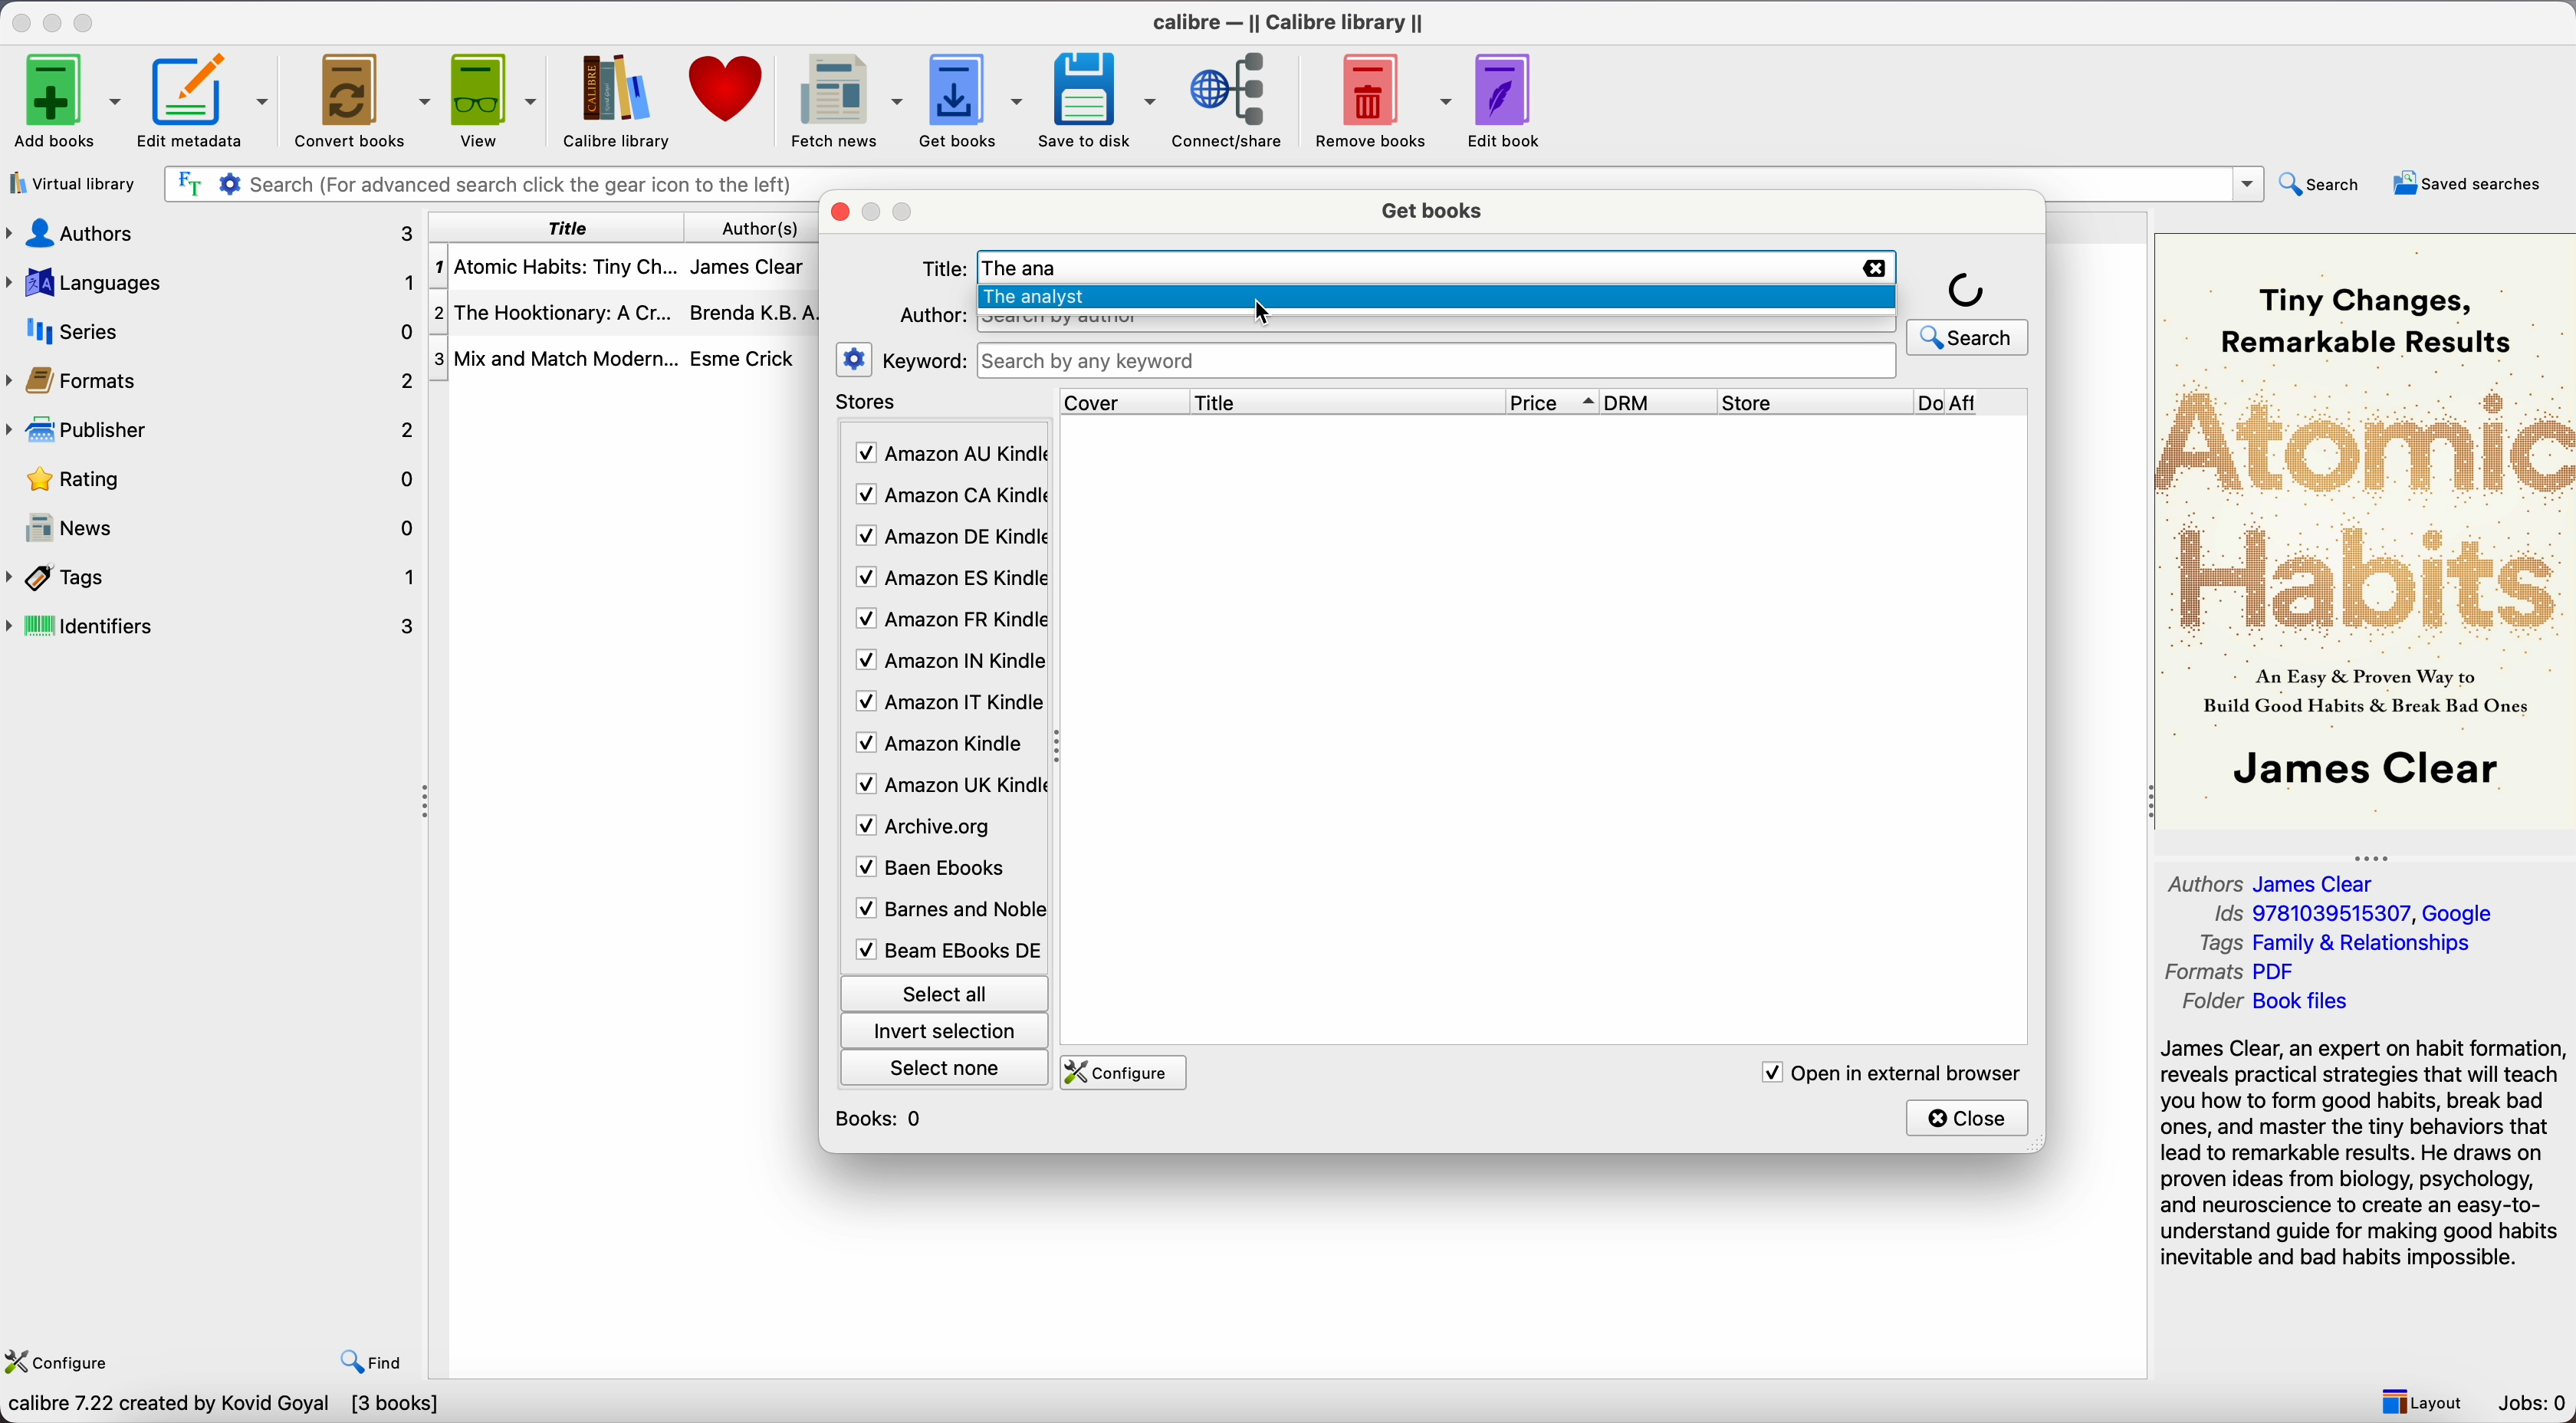 The width and height of the screenshot is (2576, 1423). I want to click on connect/share, so click(1231, 101).